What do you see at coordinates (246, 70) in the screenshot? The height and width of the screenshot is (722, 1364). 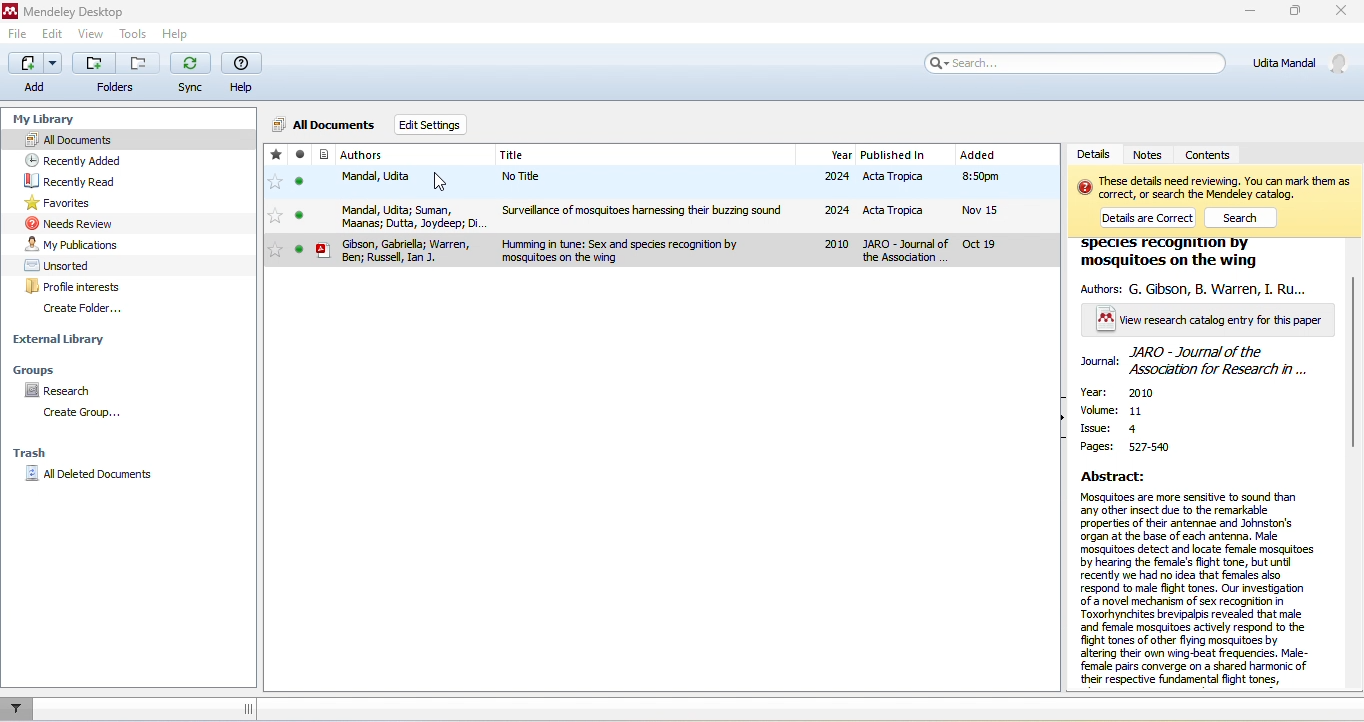 I see `help` at bounding box center [246, 70].